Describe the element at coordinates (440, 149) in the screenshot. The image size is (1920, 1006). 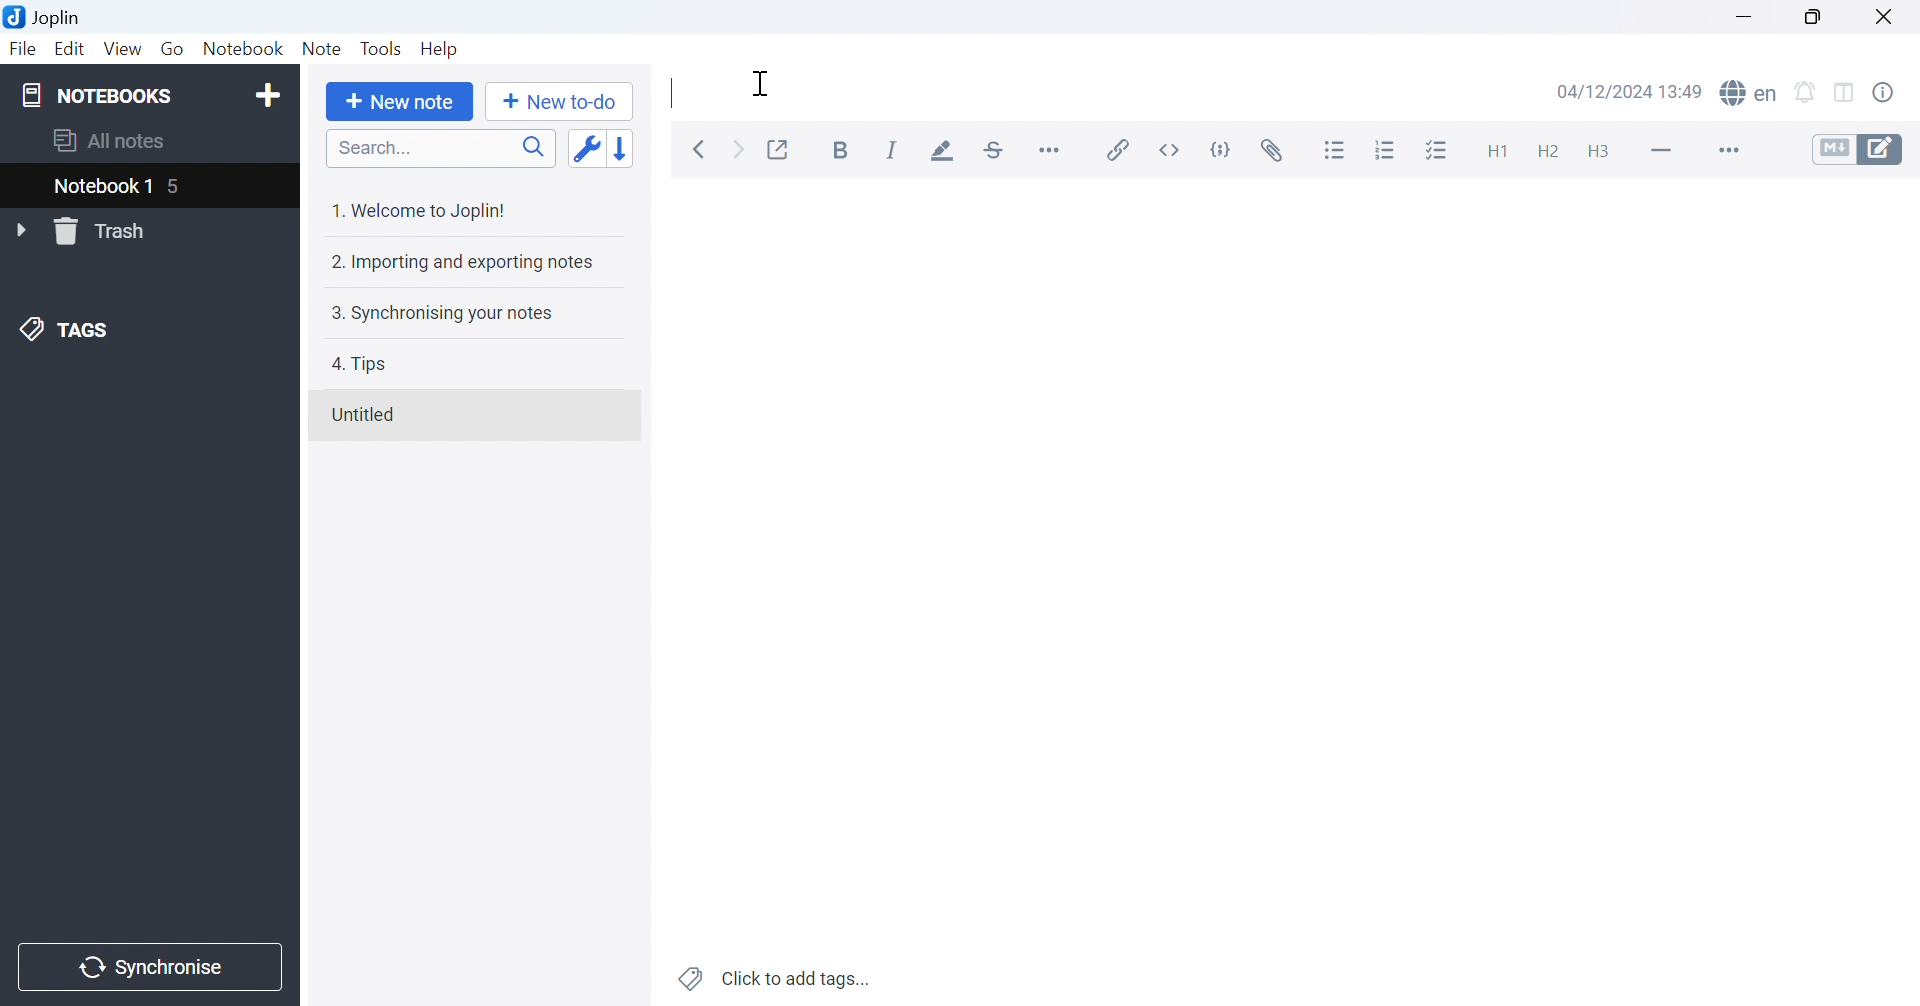
I see `Search` at that location.